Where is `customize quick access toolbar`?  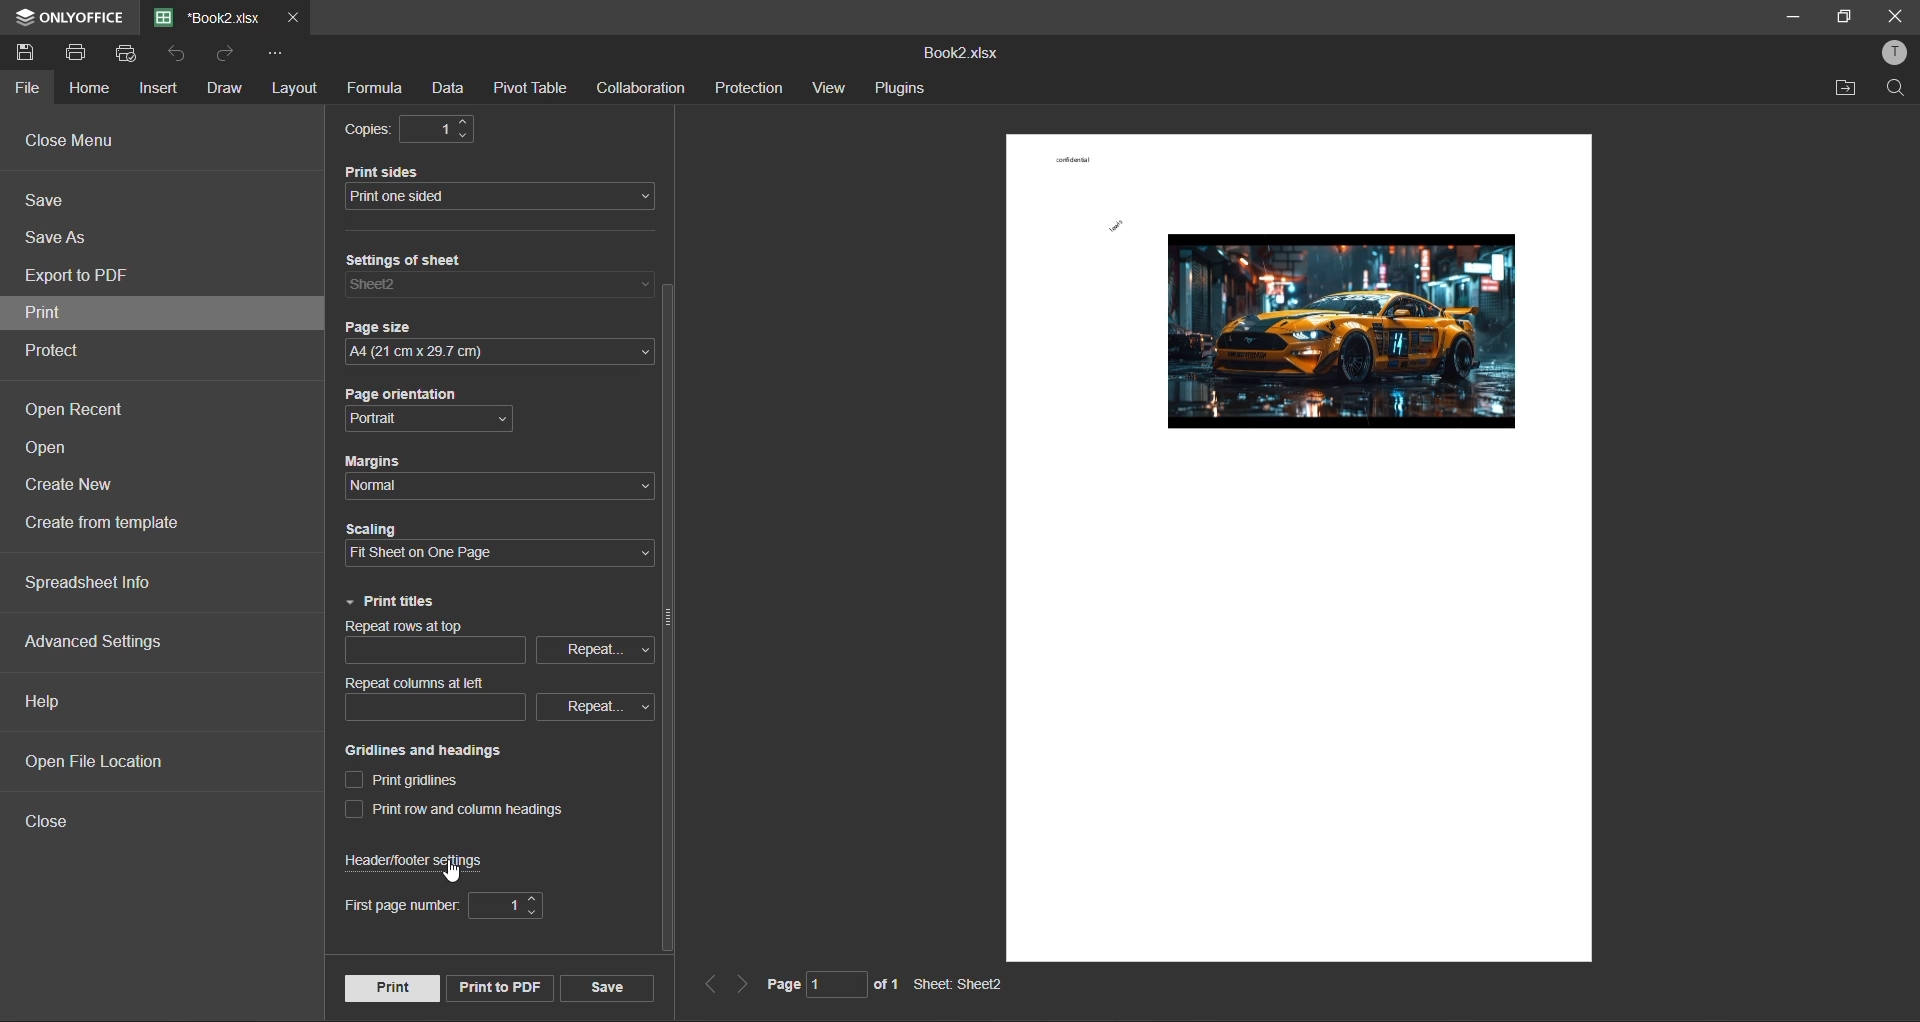 customize quick access toolbar is located at coordinates (274, 53).